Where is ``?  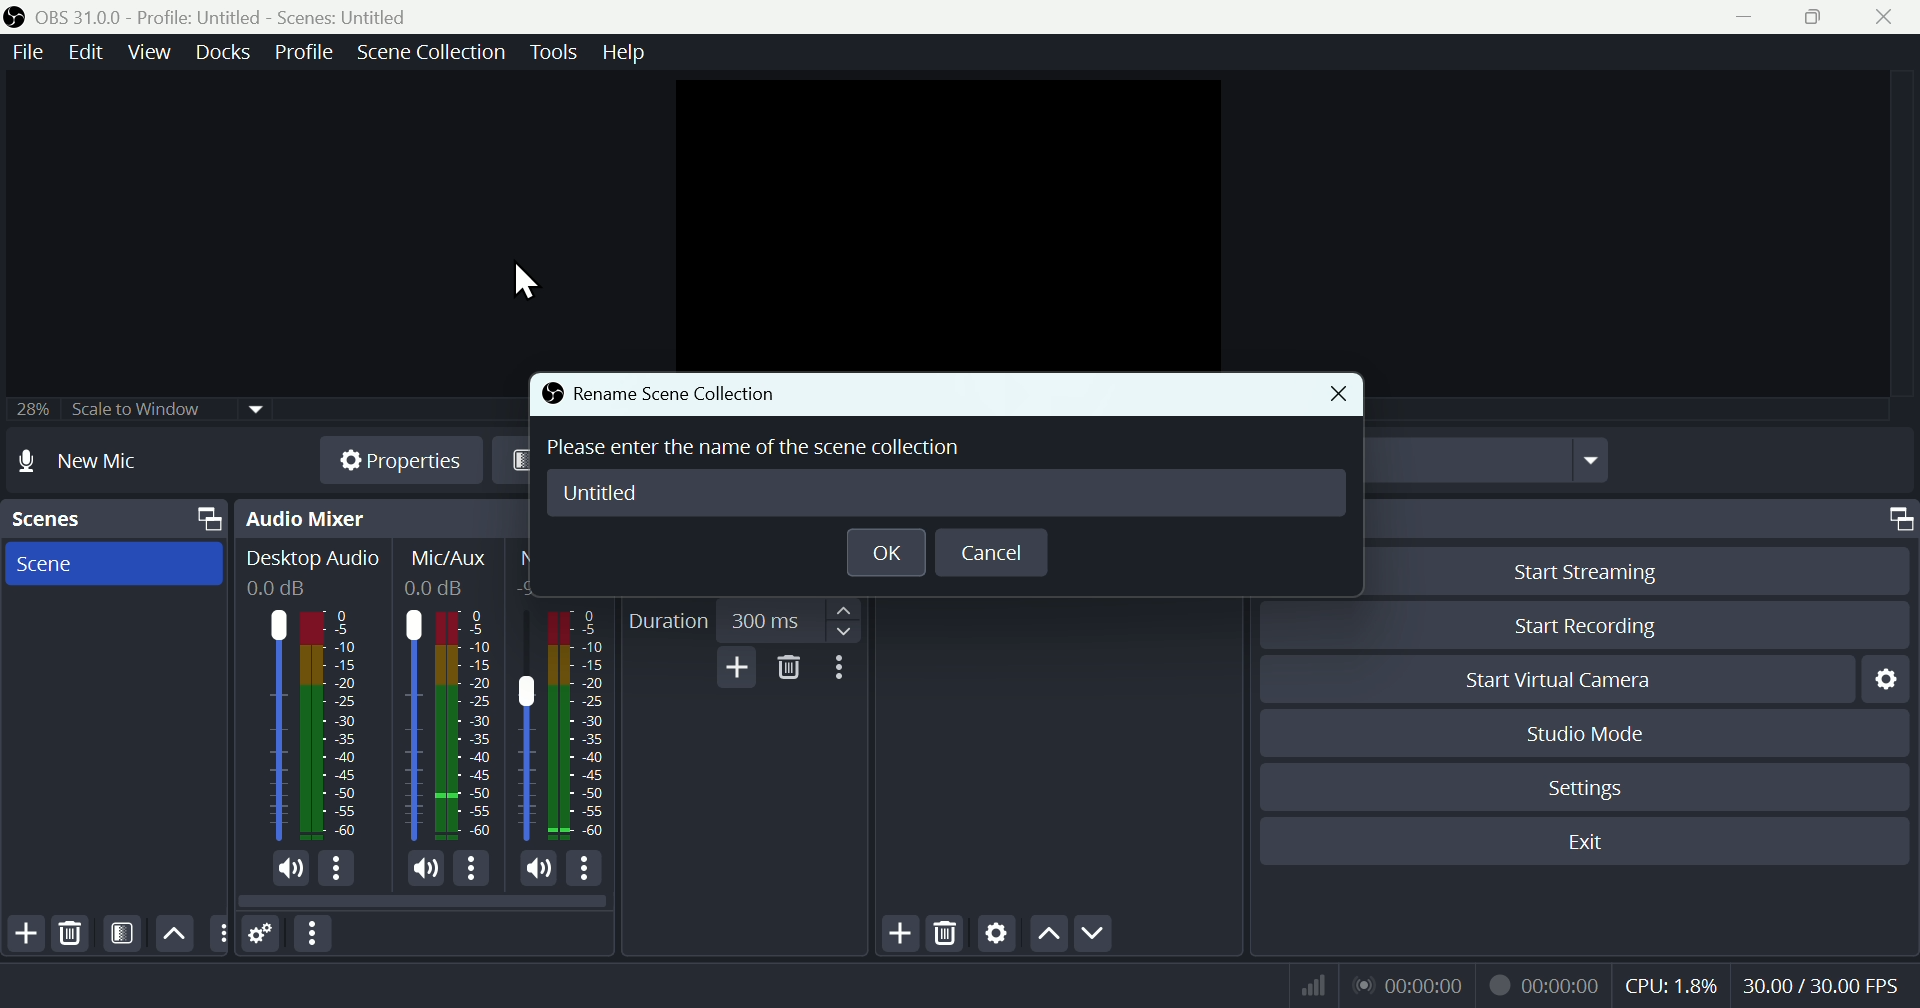
 is located at coordinates (221, 935).